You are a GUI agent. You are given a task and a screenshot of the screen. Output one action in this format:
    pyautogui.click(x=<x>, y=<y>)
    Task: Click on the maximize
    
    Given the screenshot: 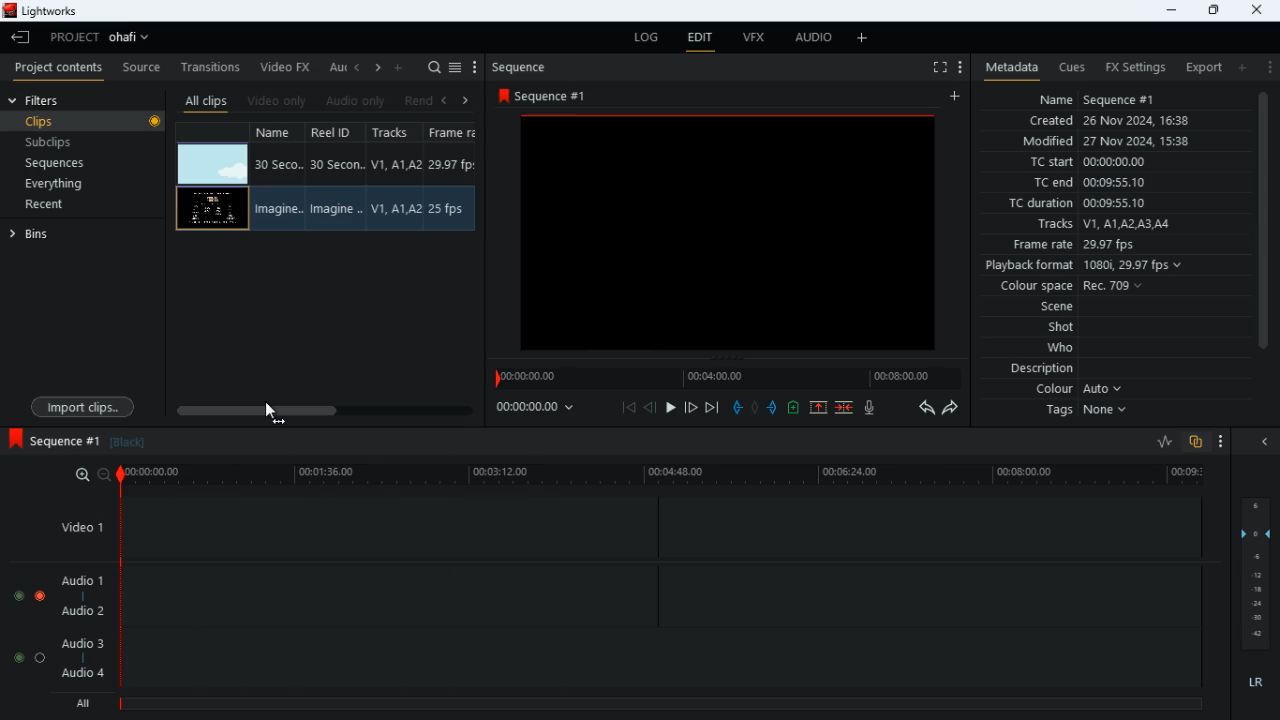 What is the action you would take?
    pyautogui.click(x=1210, y=12)
    